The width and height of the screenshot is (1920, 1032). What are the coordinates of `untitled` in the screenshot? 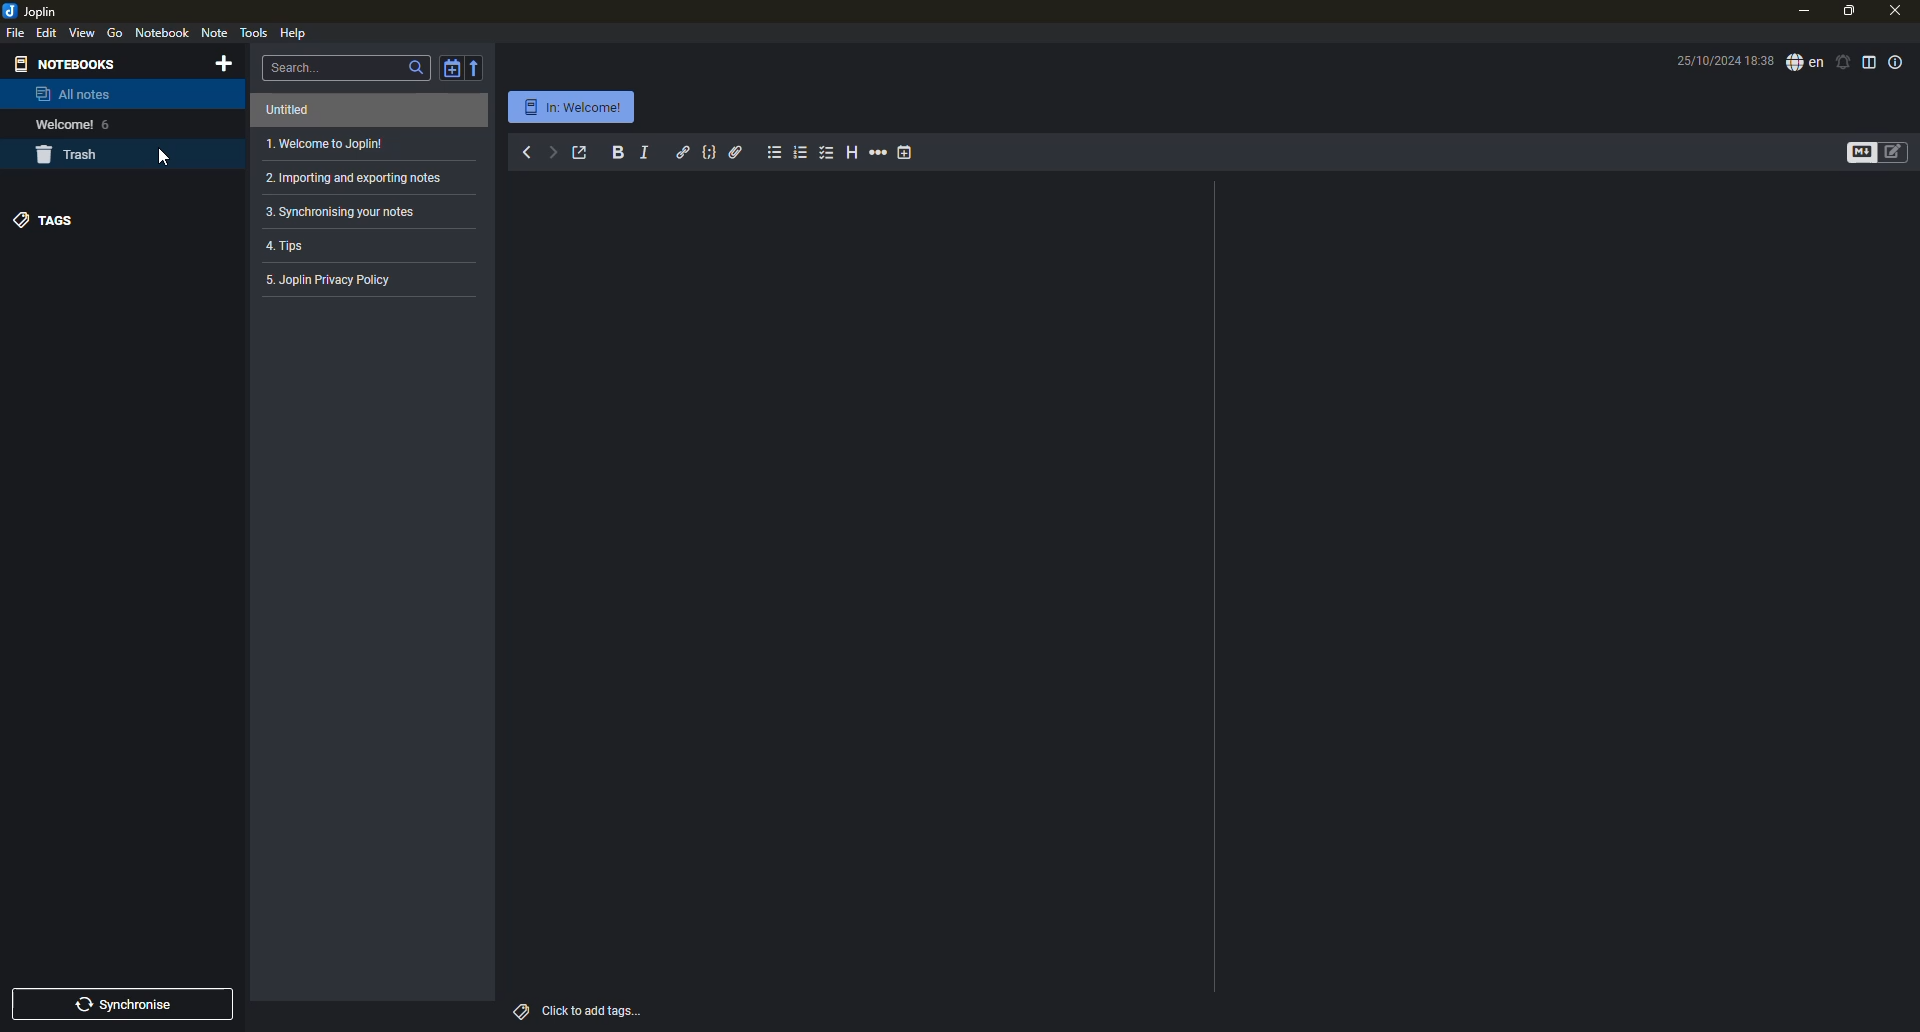 It's located at (294, 111).